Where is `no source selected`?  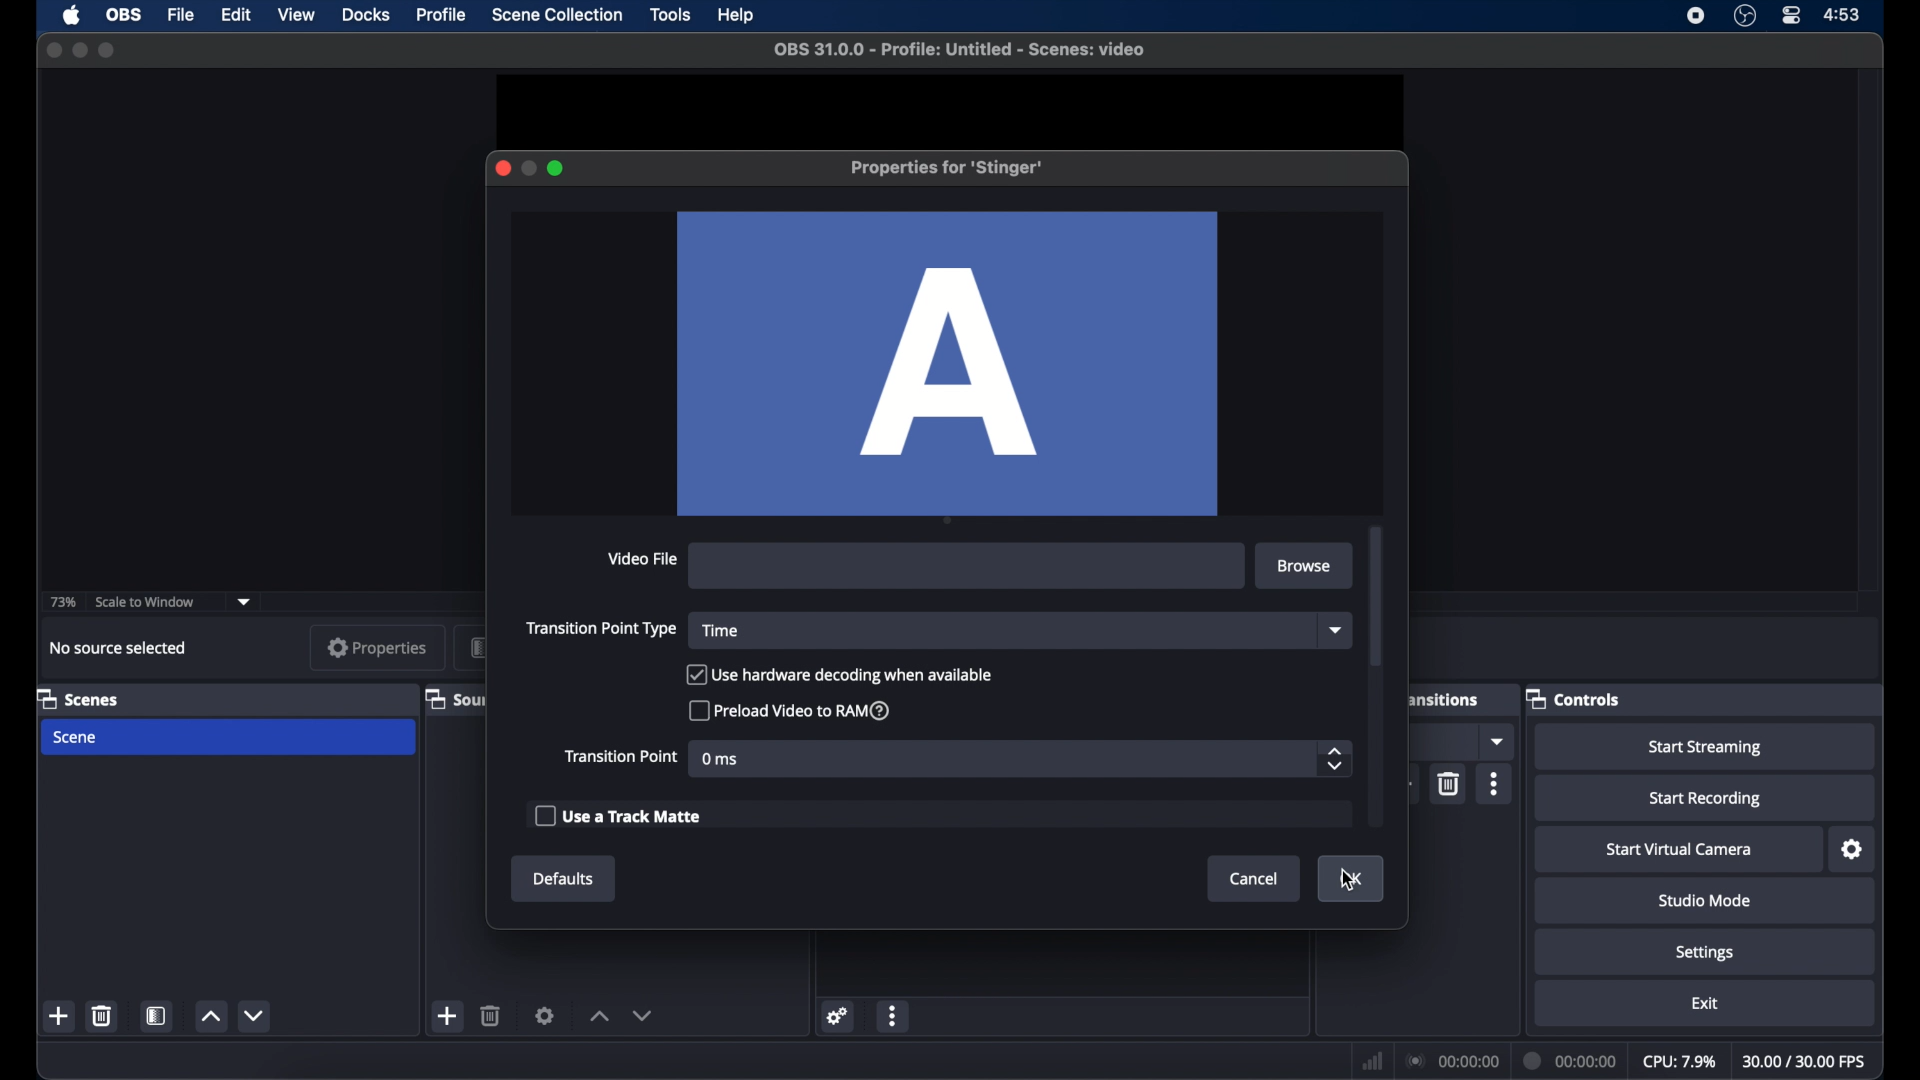
no source selected is located at coordinates (116, 647).